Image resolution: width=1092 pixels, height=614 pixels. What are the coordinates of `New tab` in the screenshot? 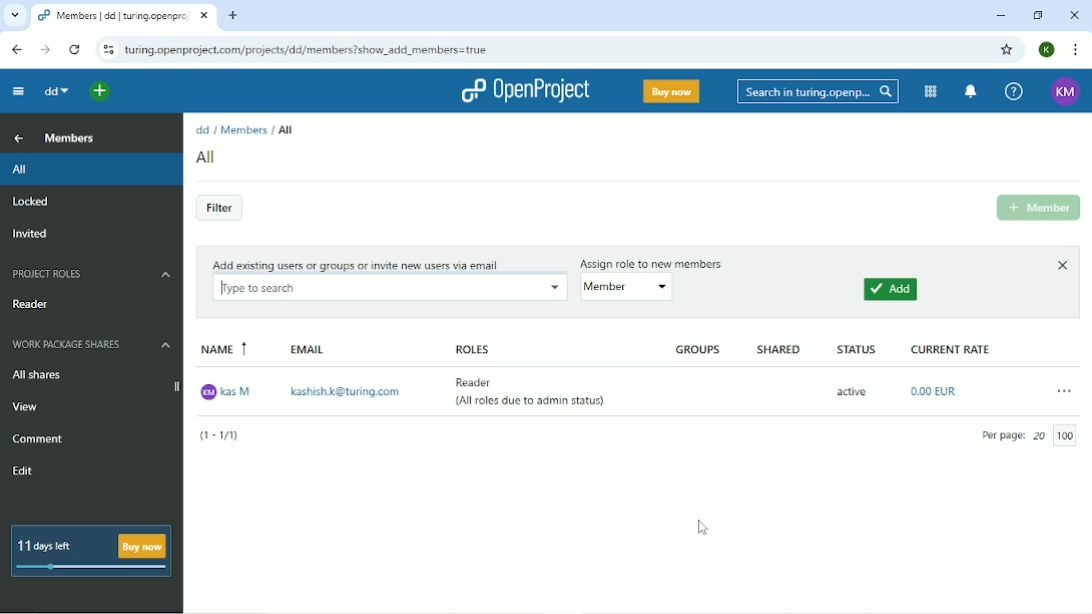 It's located at (233, 17).